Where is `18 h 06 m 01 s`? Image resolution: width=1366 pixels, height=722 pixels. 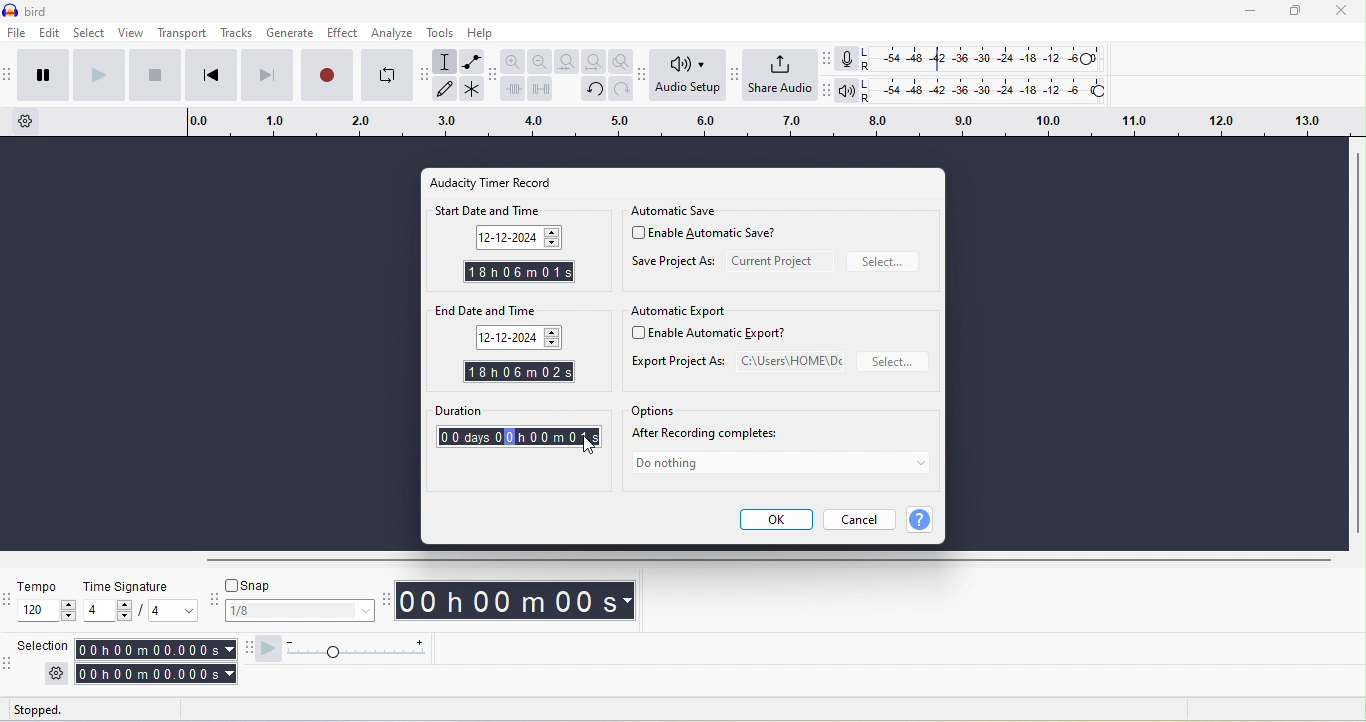 18 h 06 m 01 s is located at coordinates (516, 274).